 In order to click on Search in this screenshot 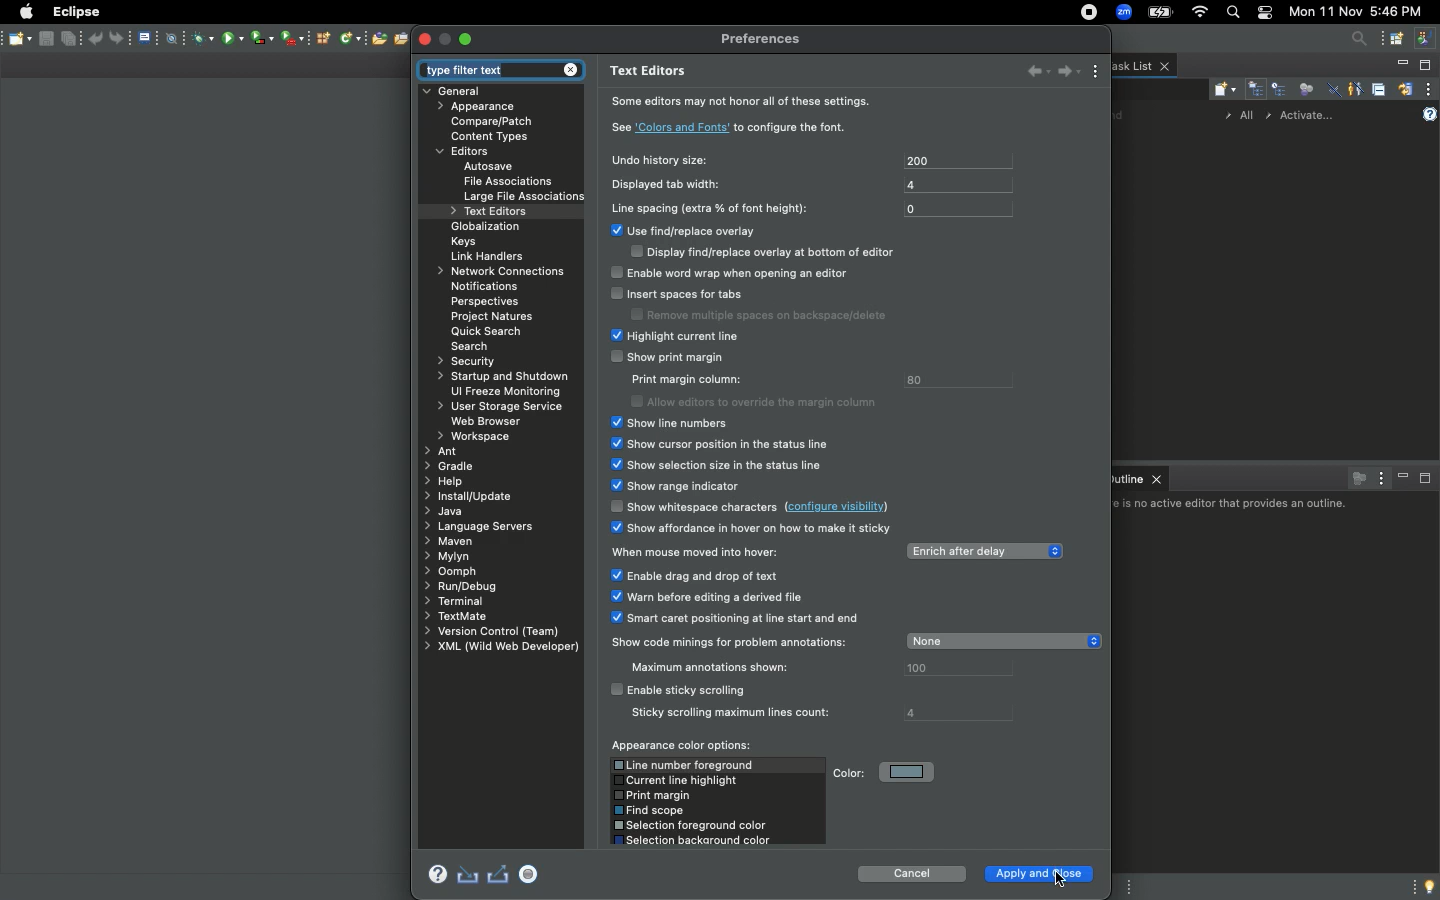, I will do `click(475, 346)`.